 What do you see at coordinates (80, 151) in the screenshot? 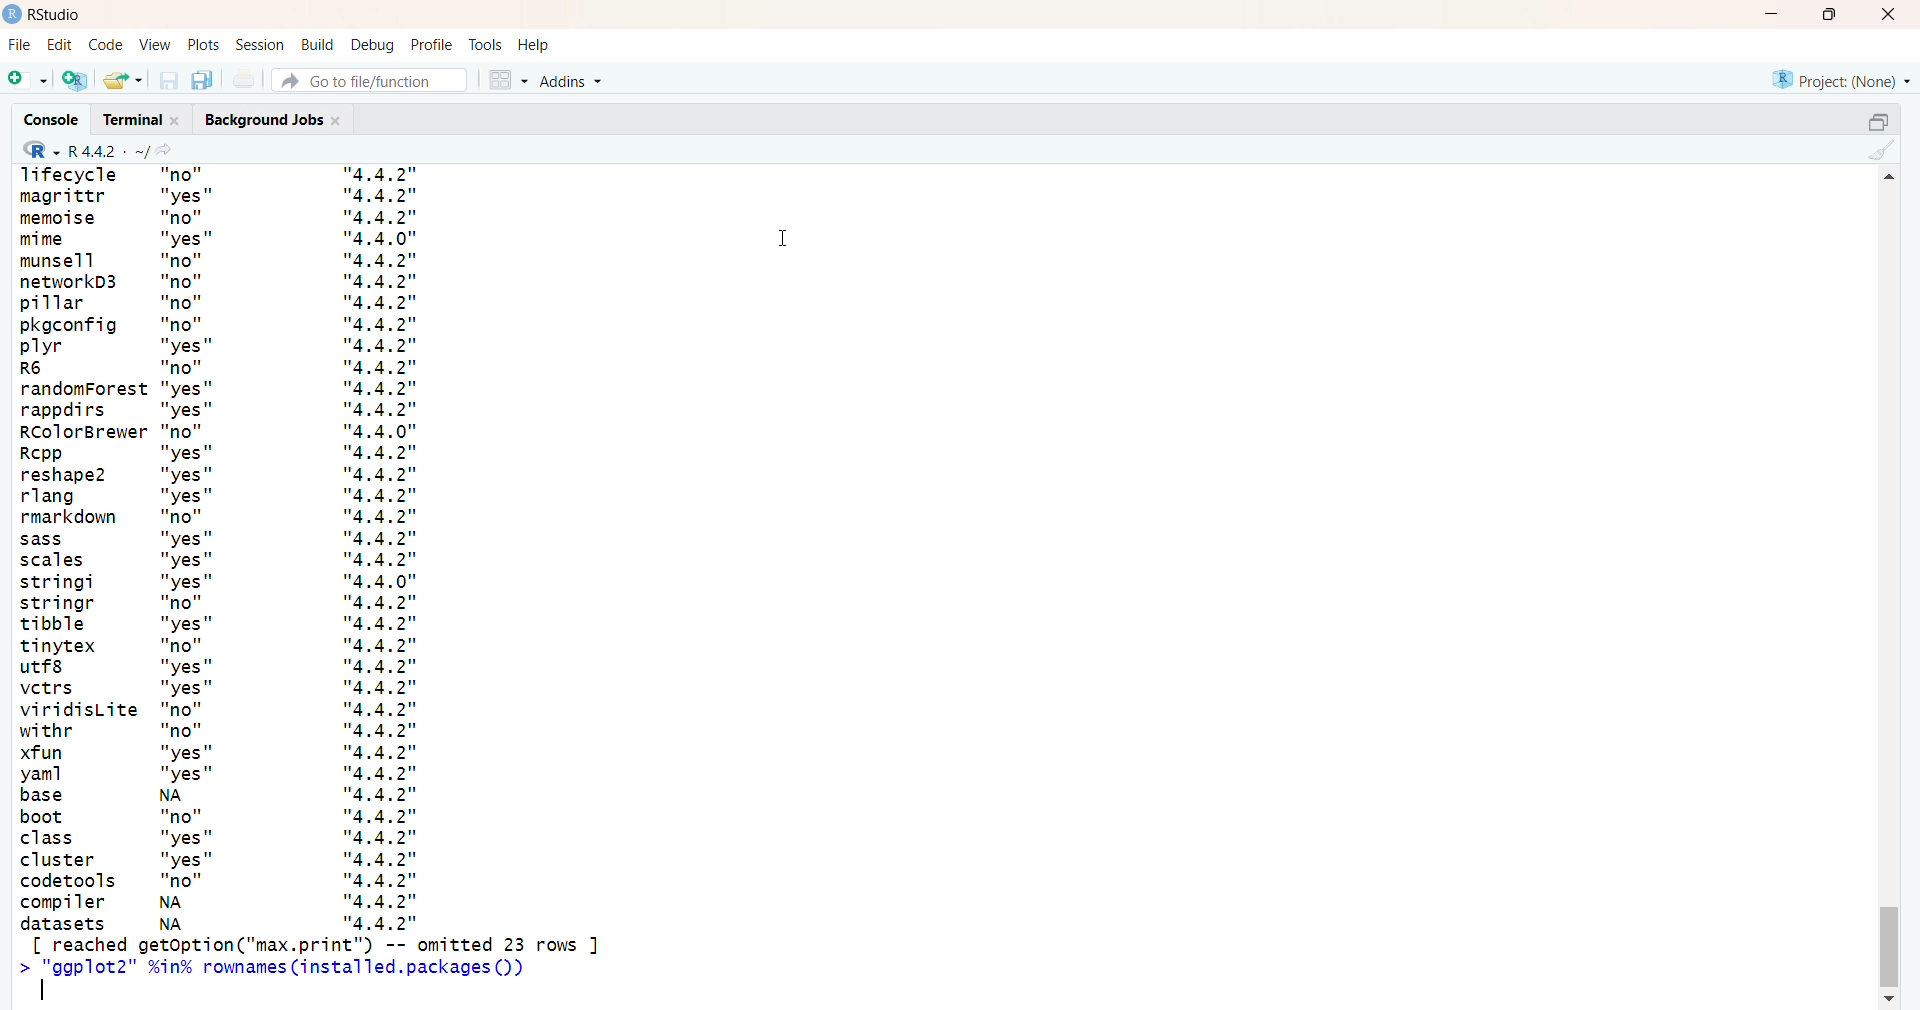
I see `R 4.4.2` at bounding box center [80, 151].